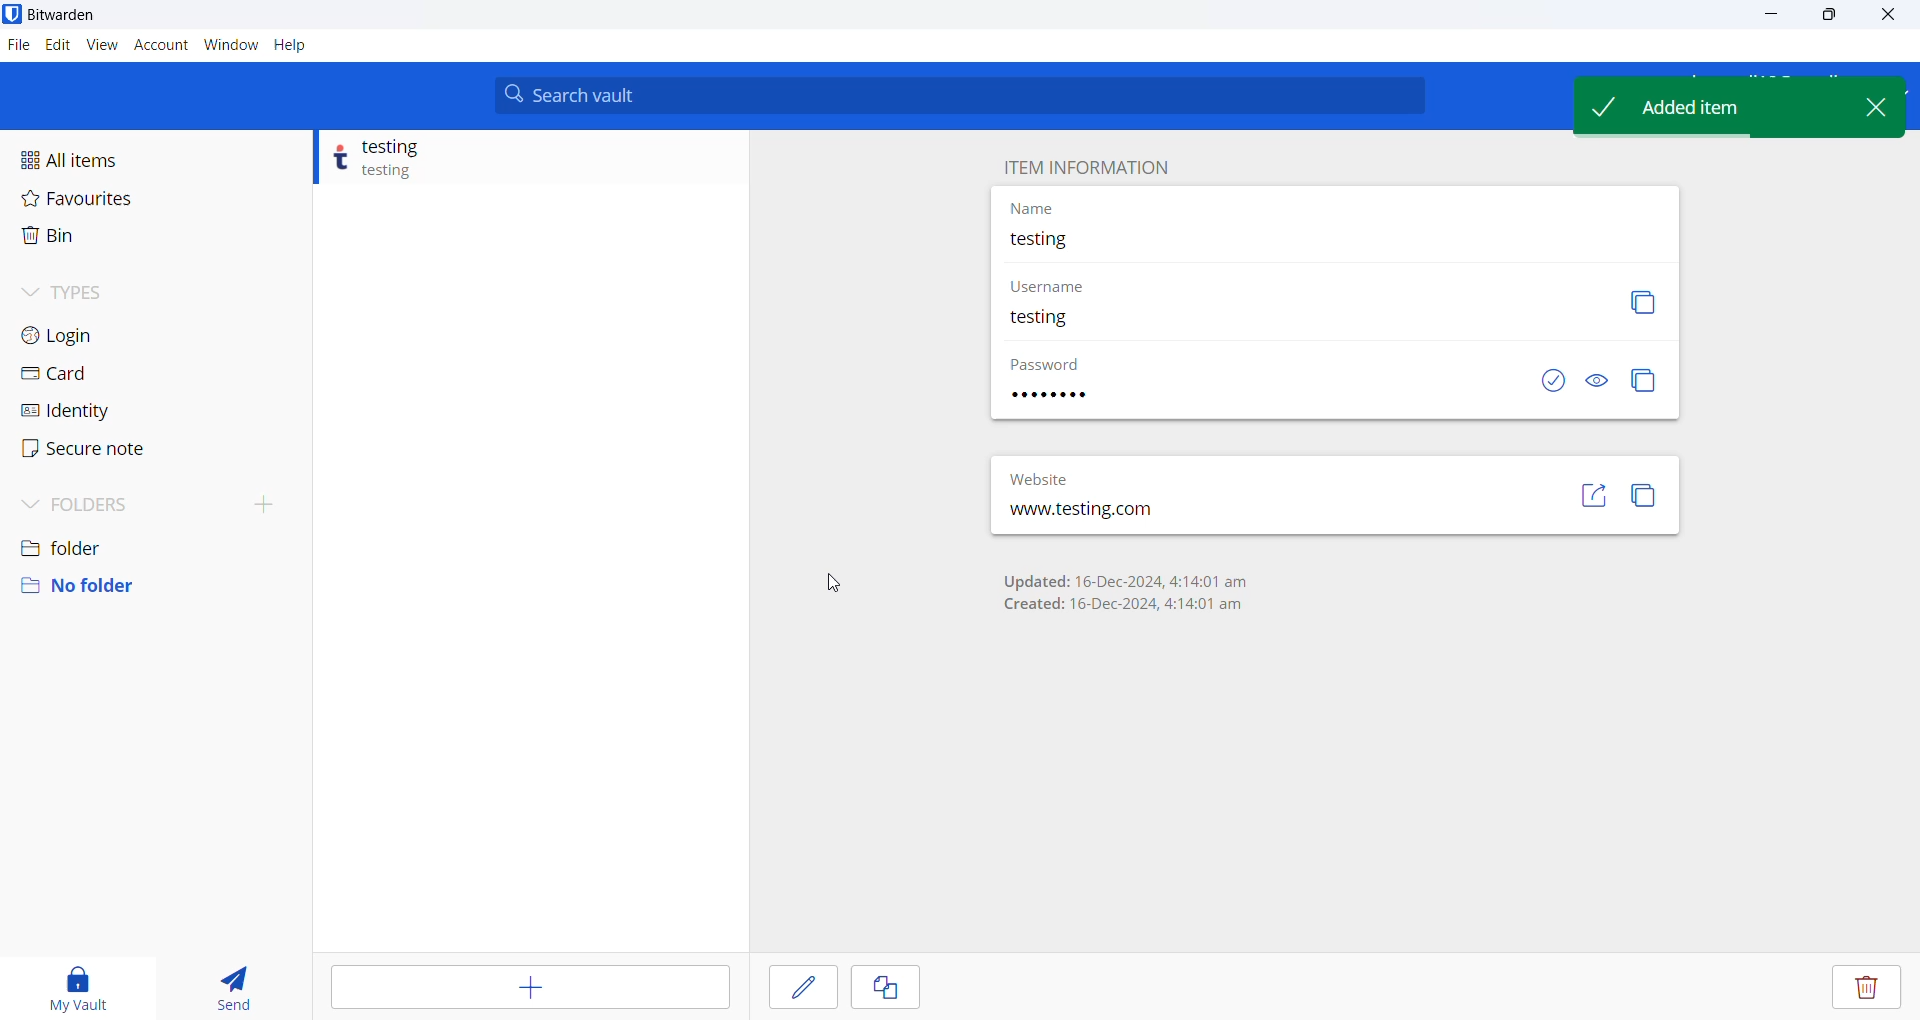  What do you see at coordinates (526, 989) in the screenshot?
I see `add entry` at bounding box center [526, 989].